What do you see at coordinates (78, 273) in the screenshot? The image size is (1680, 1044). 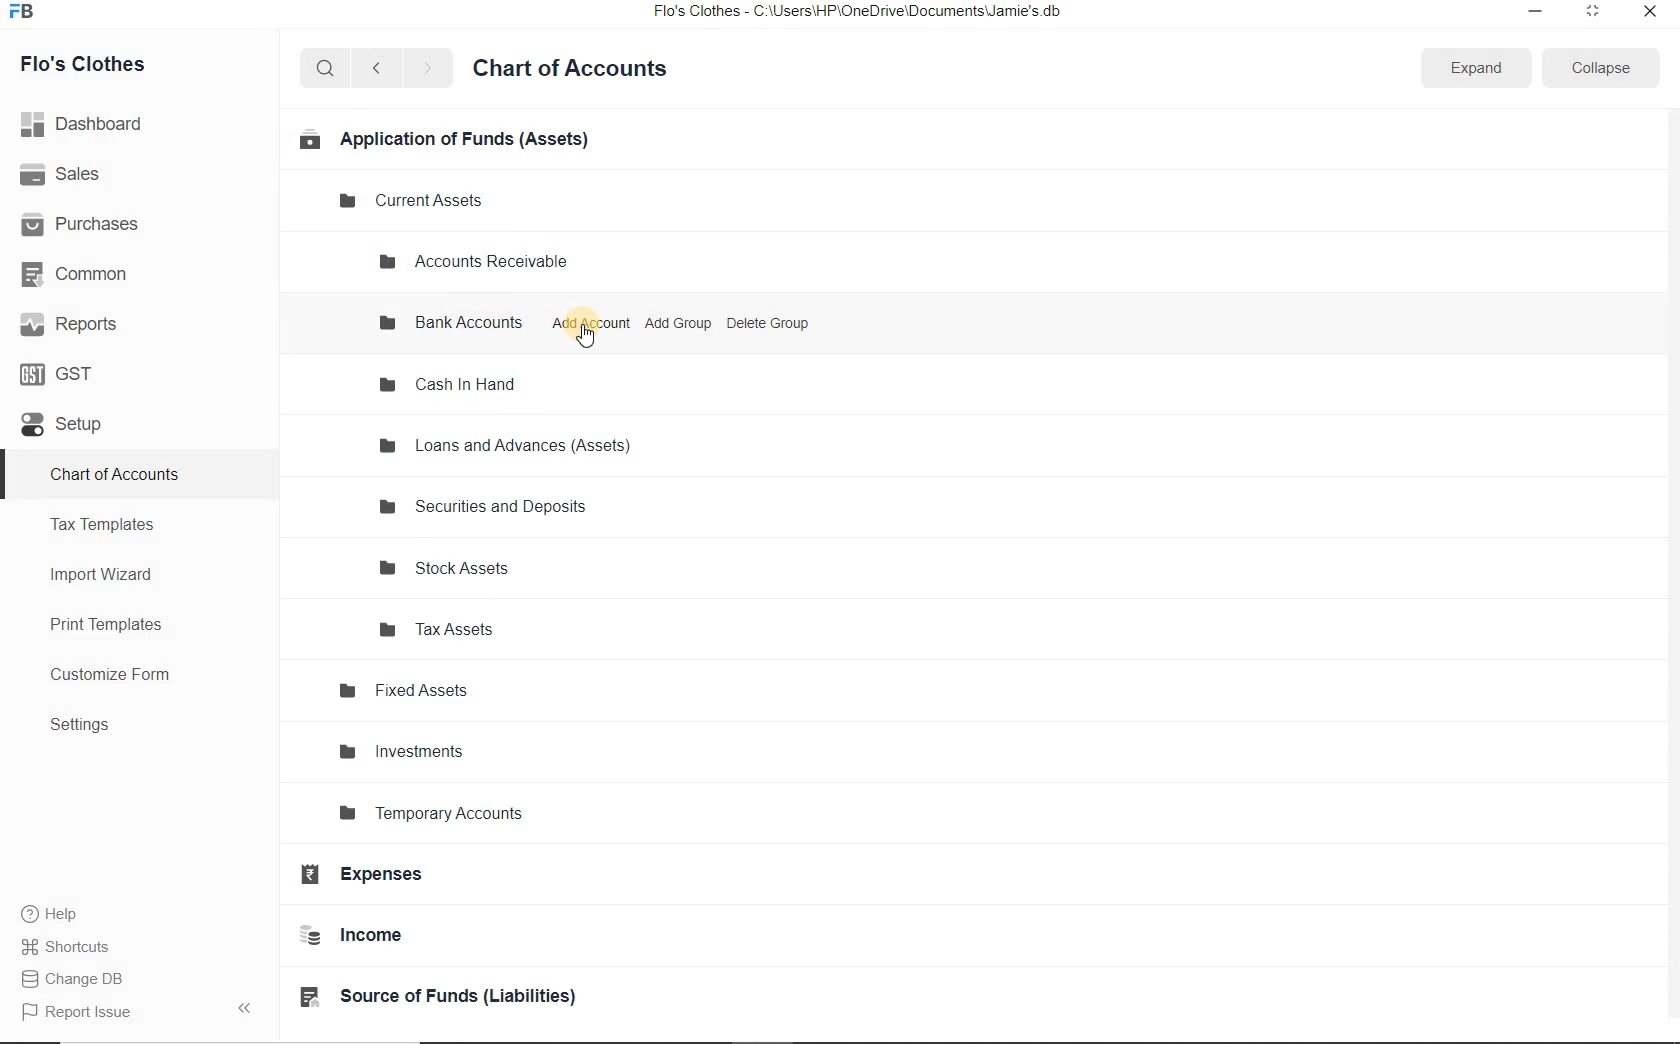 I see `Common` at bounding box center [78, 273].